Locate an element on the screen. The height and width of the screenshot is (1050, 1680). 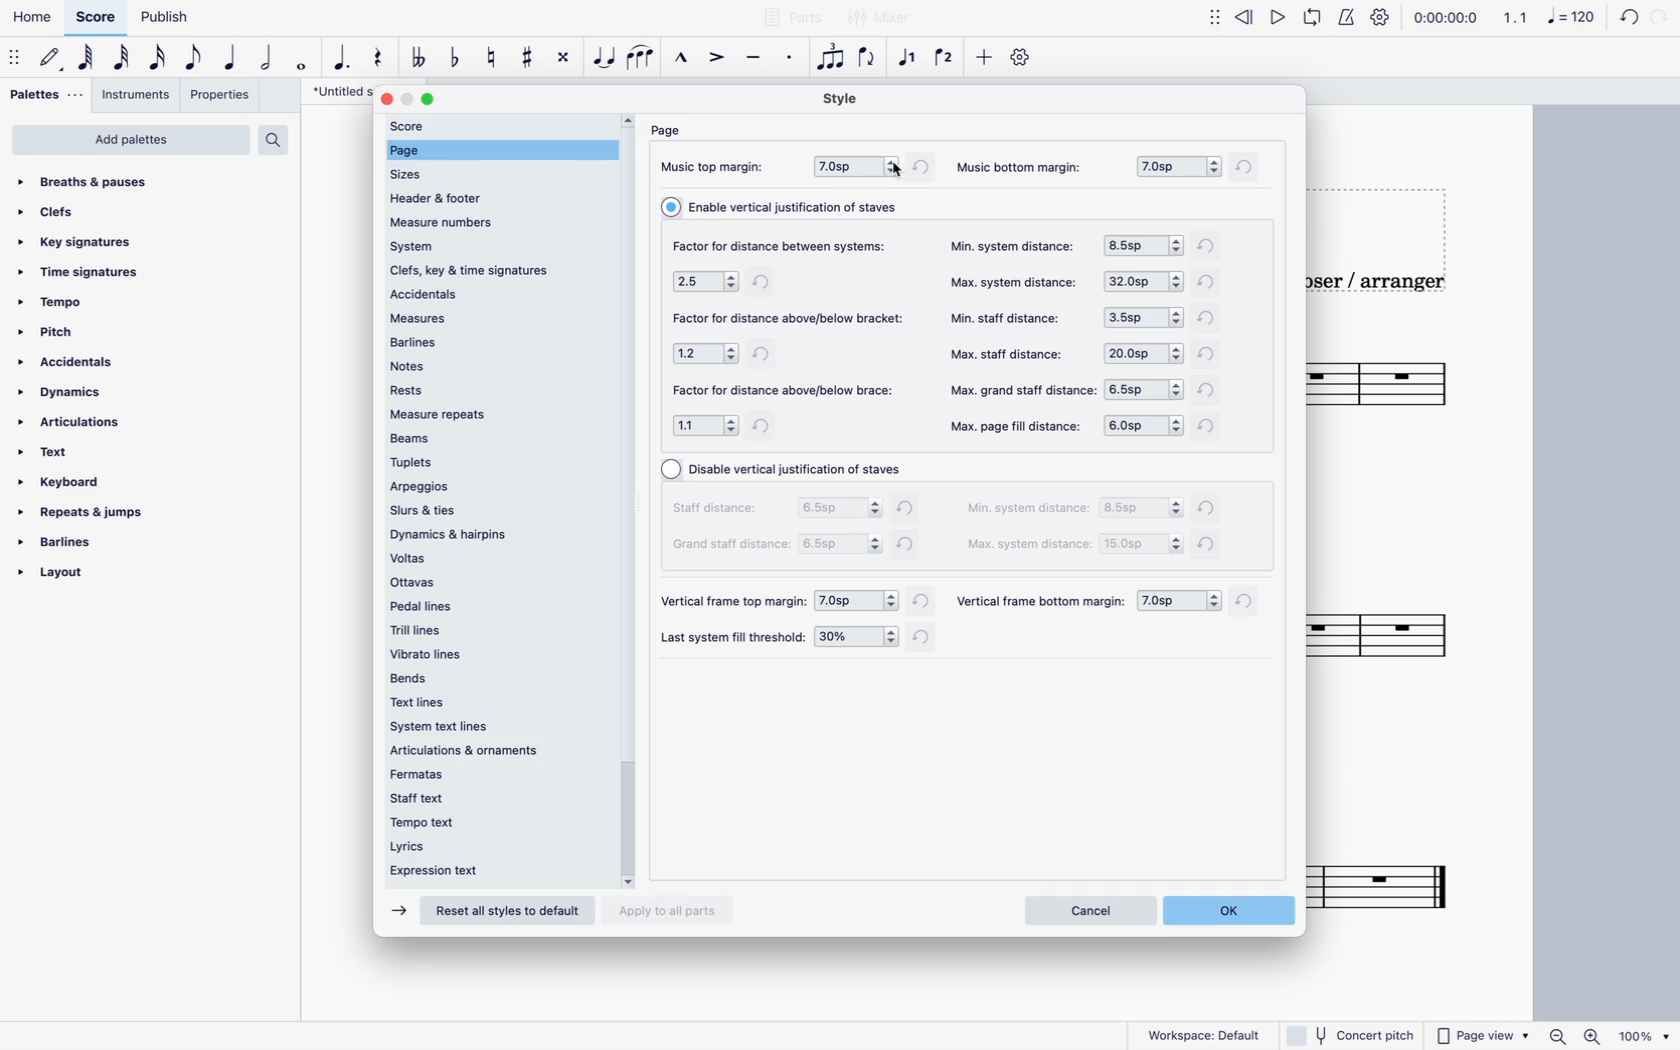
voltas is located at coordinates (497, 558).